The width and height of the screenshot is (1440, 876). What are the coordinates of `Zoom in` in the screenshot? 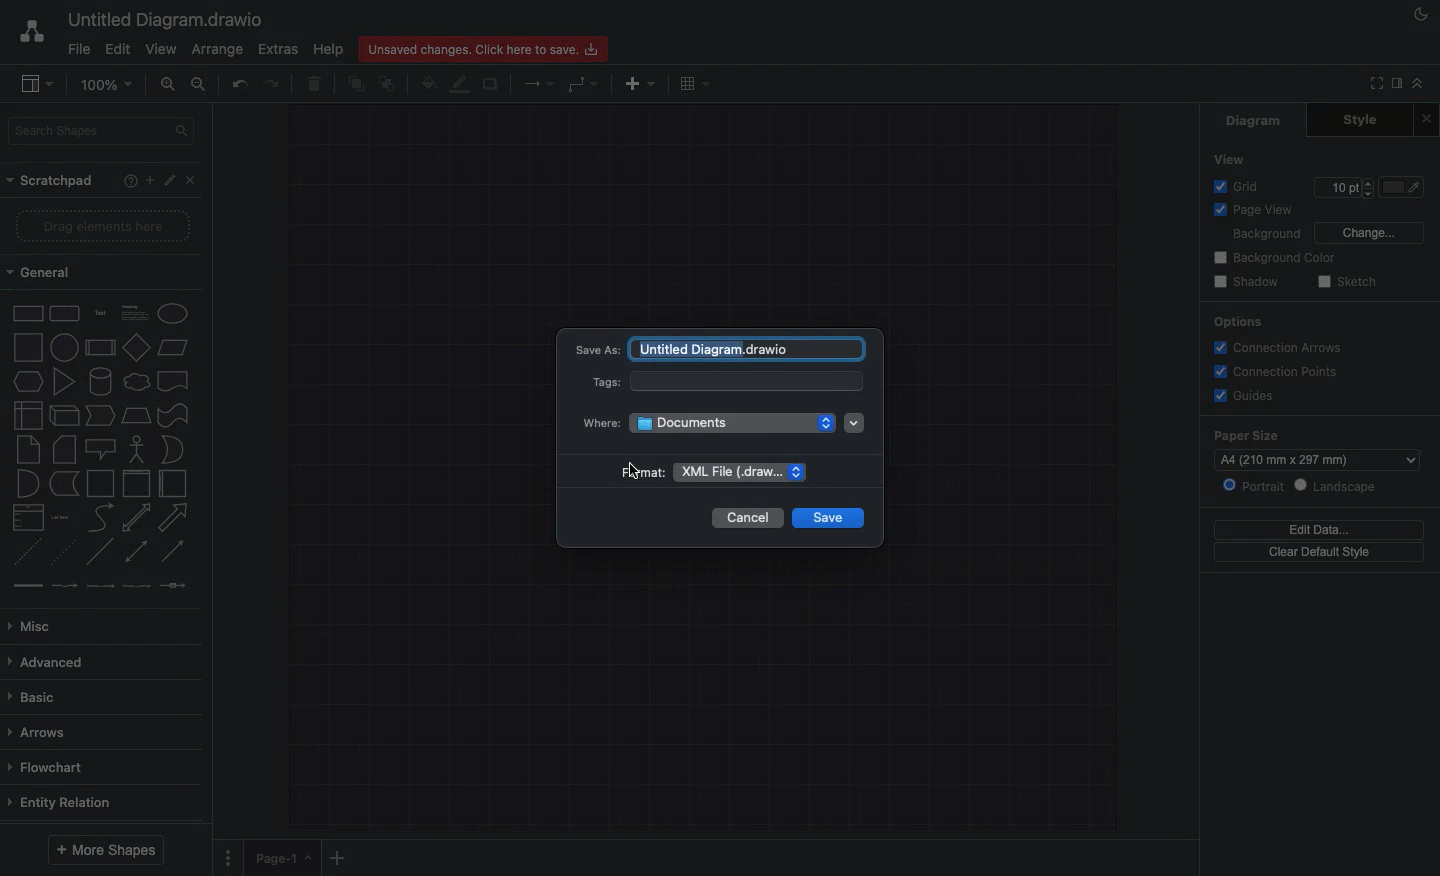 It's located at (167, 85).